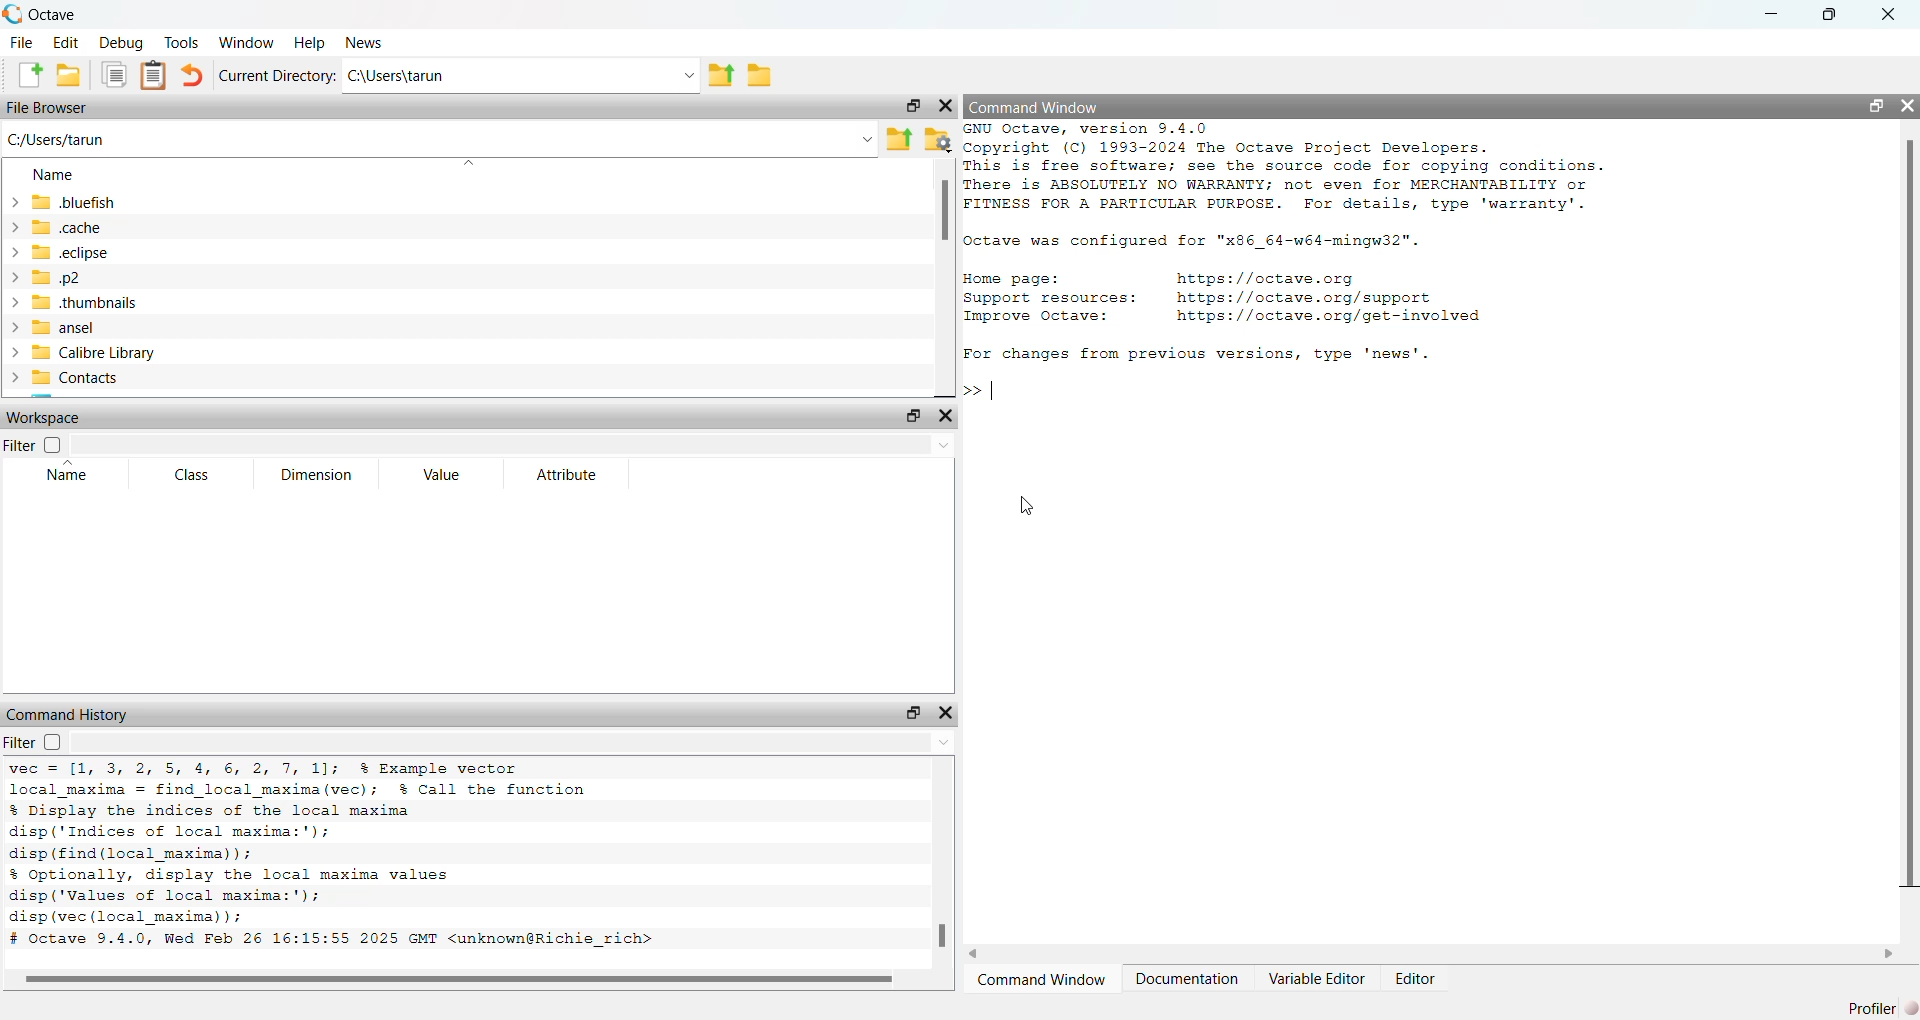 The image size is (1920, 1020). What do you see at coordinates (70, 474) in the screenshot?
I see `Name` at bounding box center [70, 474].